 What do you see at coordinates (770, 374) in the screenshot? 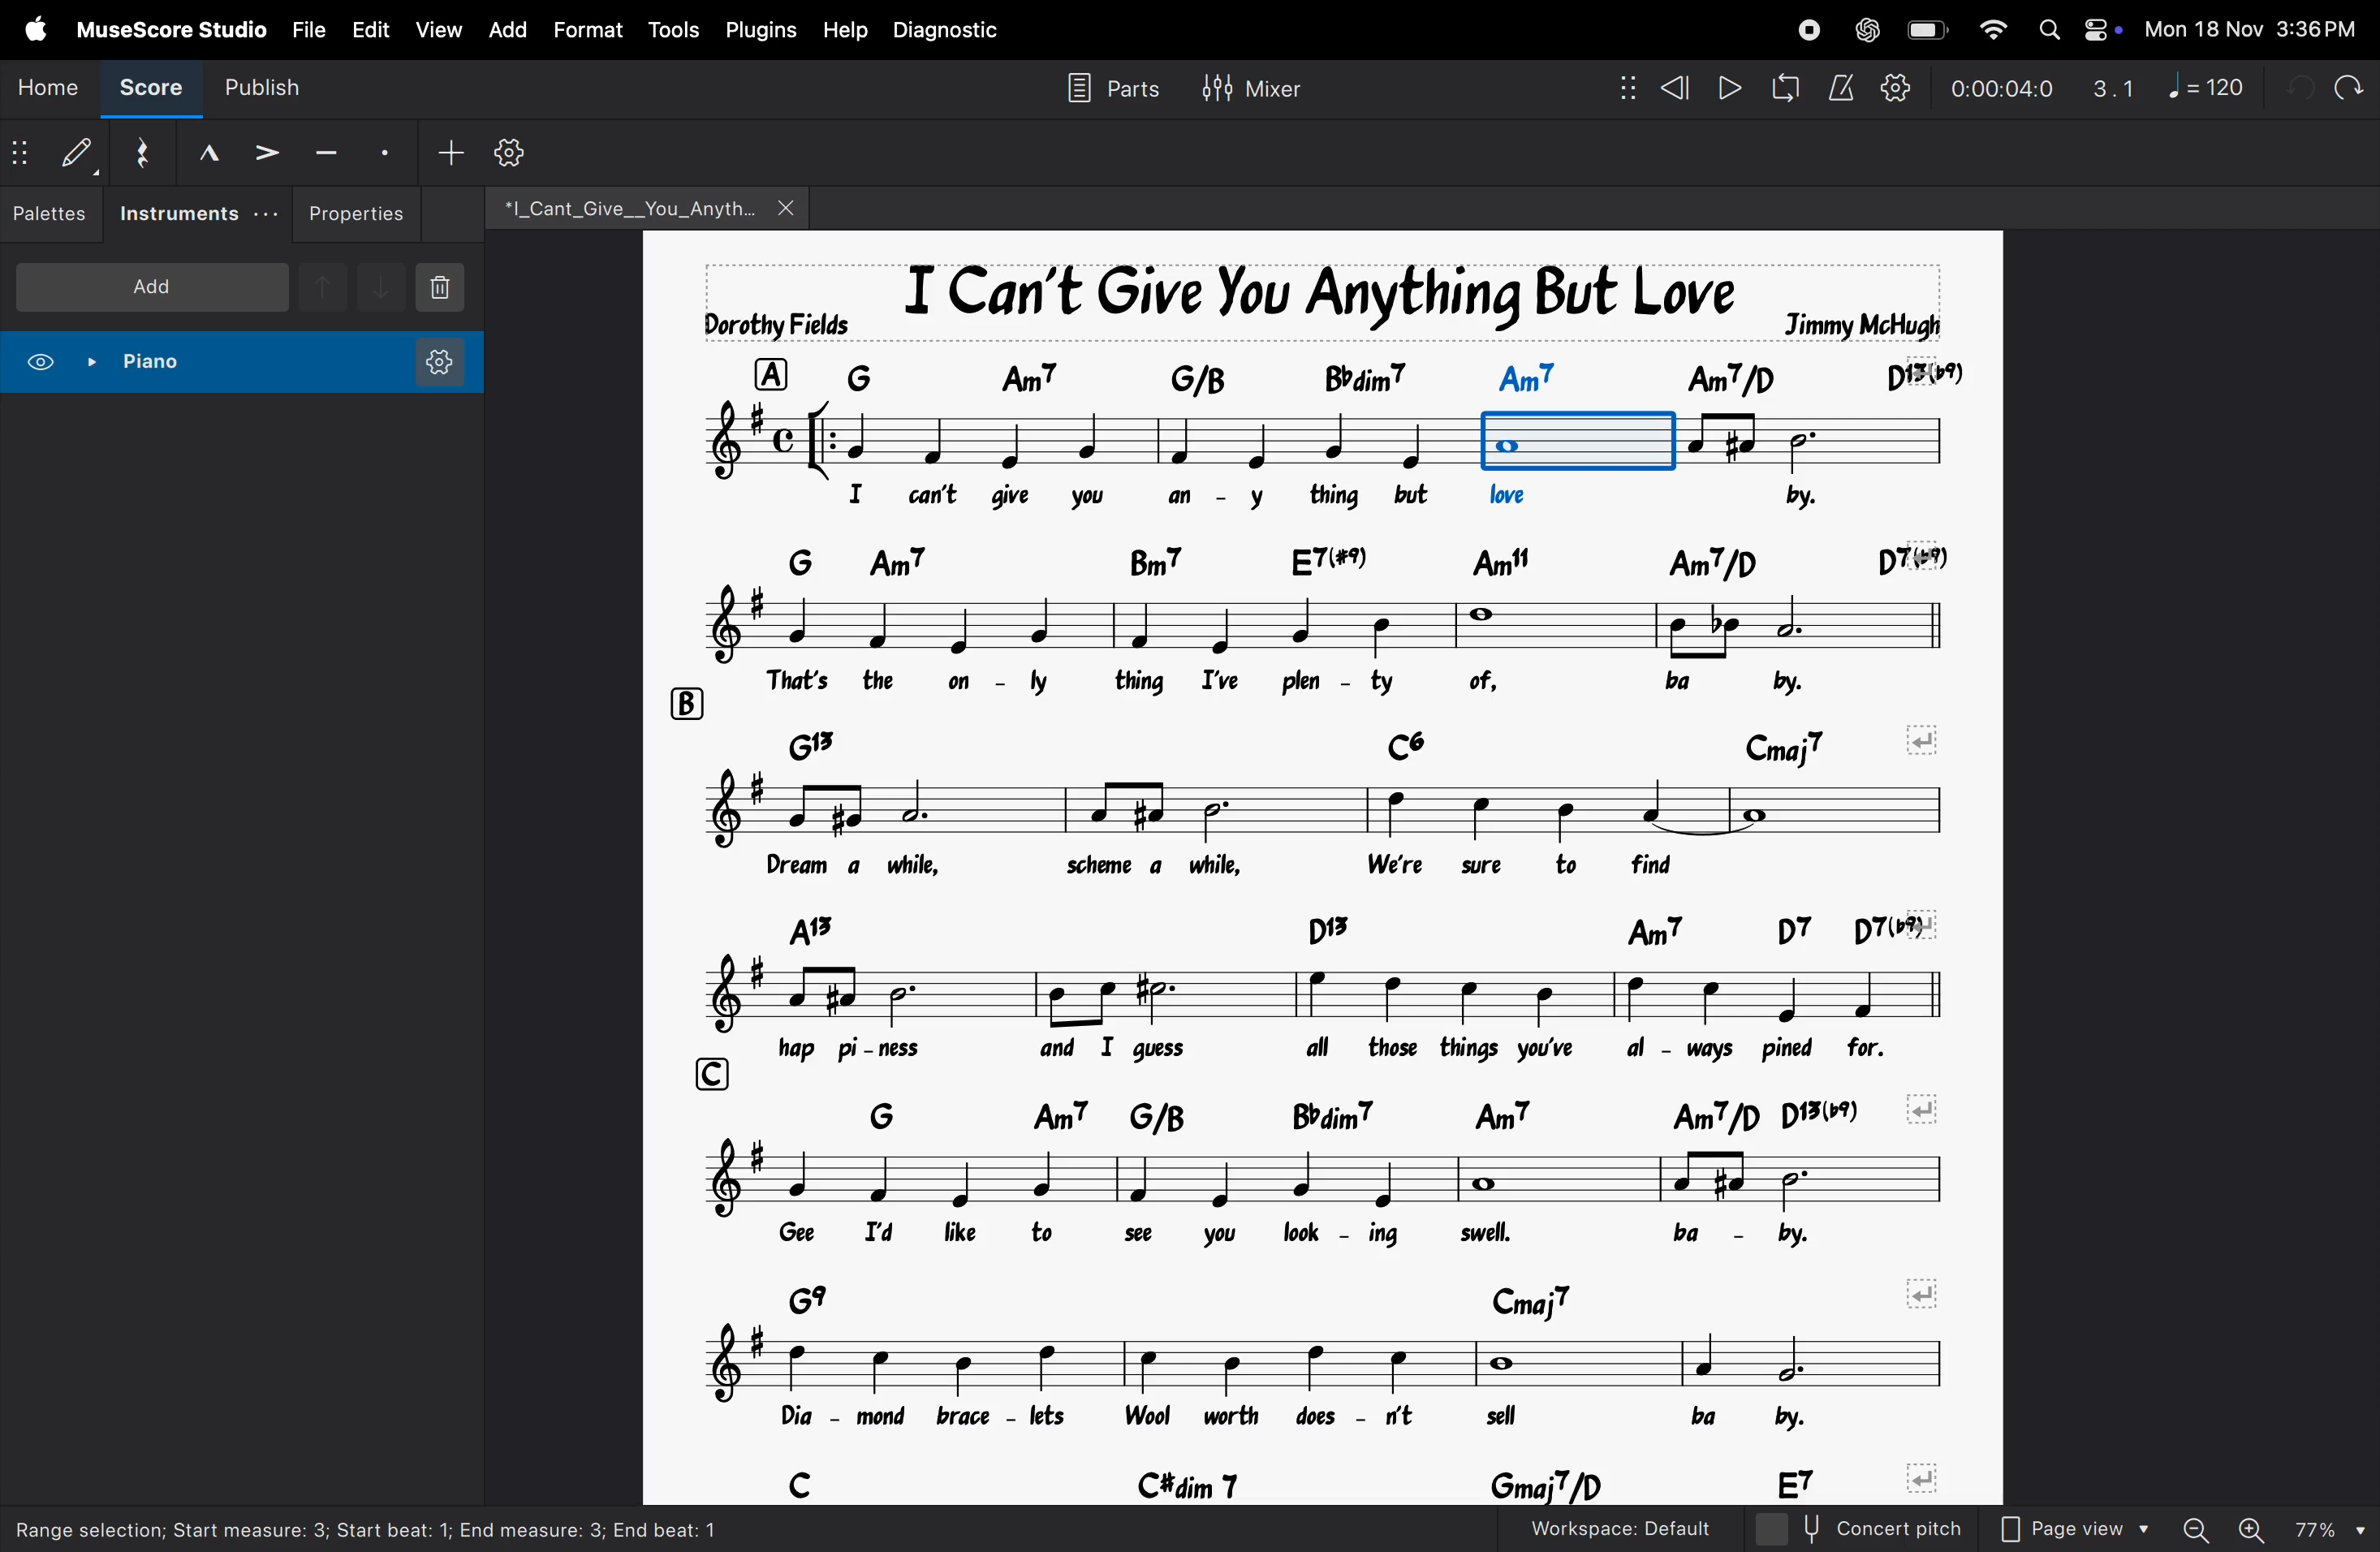
I see `row` at bounding box center [770, 374].